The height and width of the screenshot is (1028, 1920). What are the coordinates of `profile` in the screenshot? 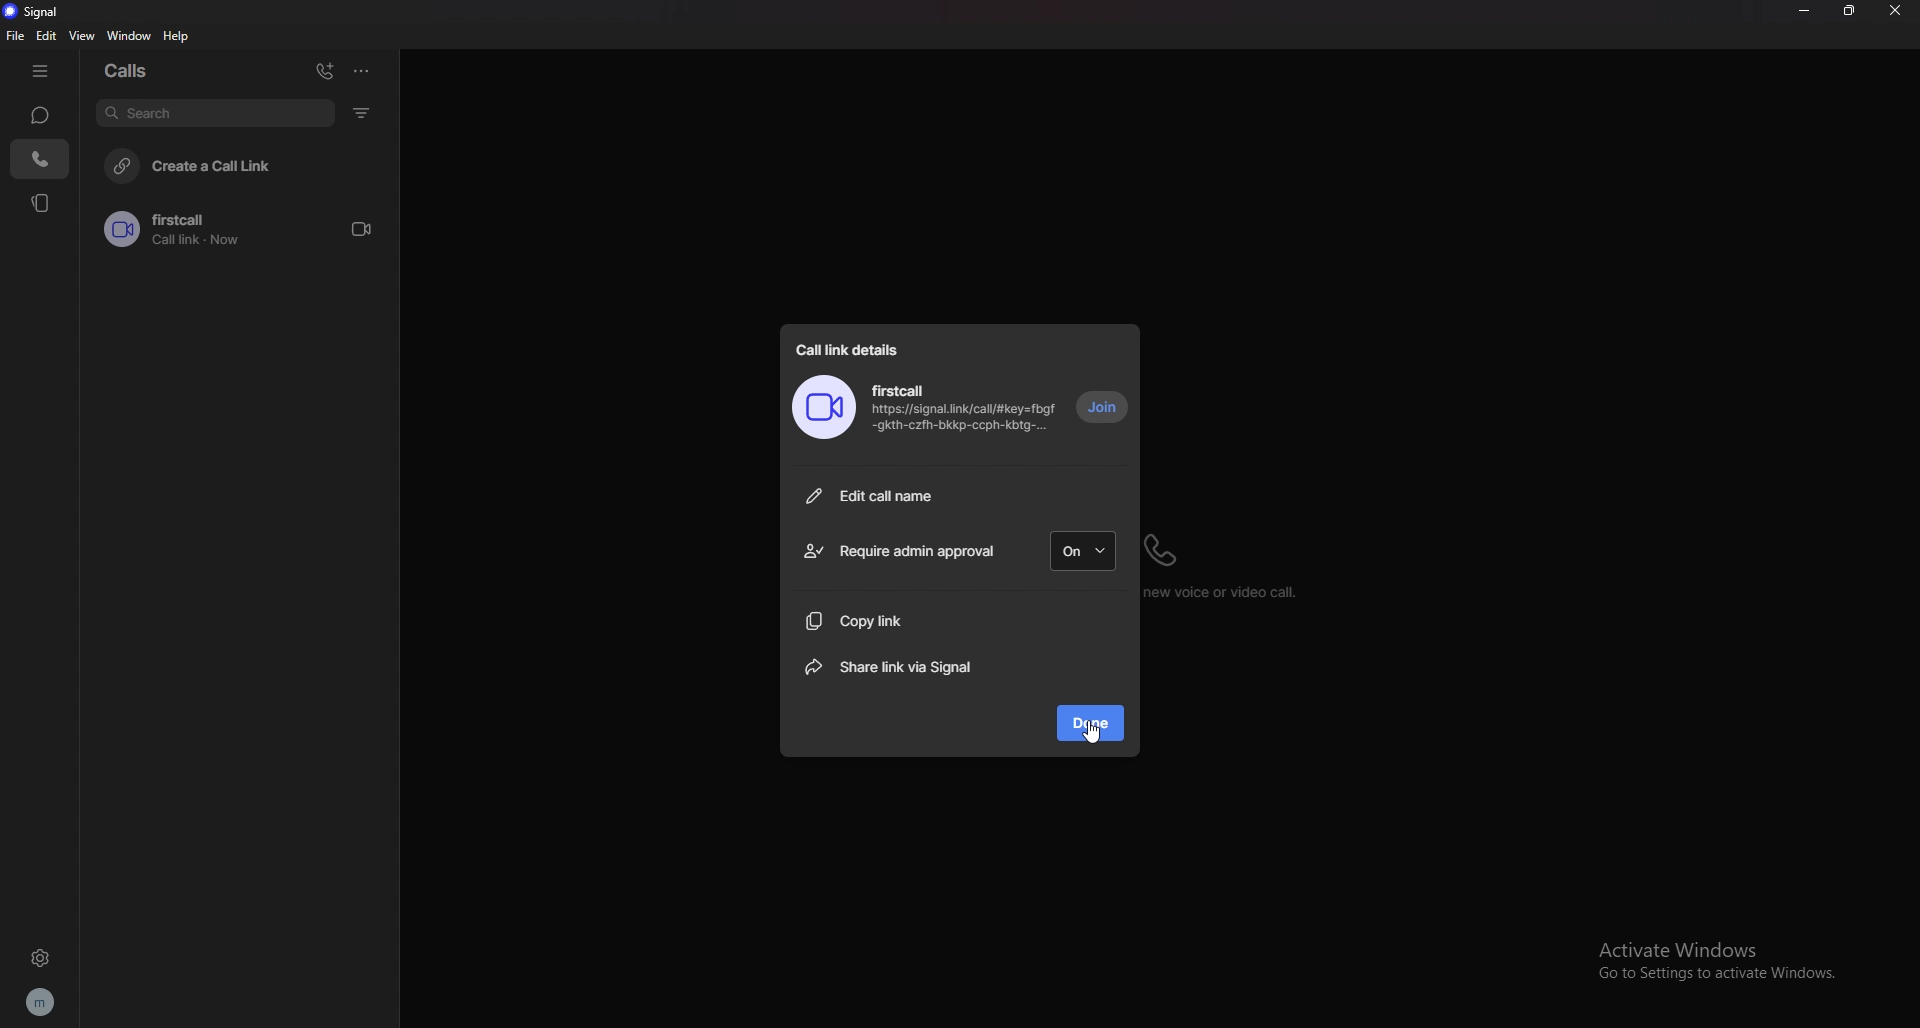 It's located at (39, 1003).